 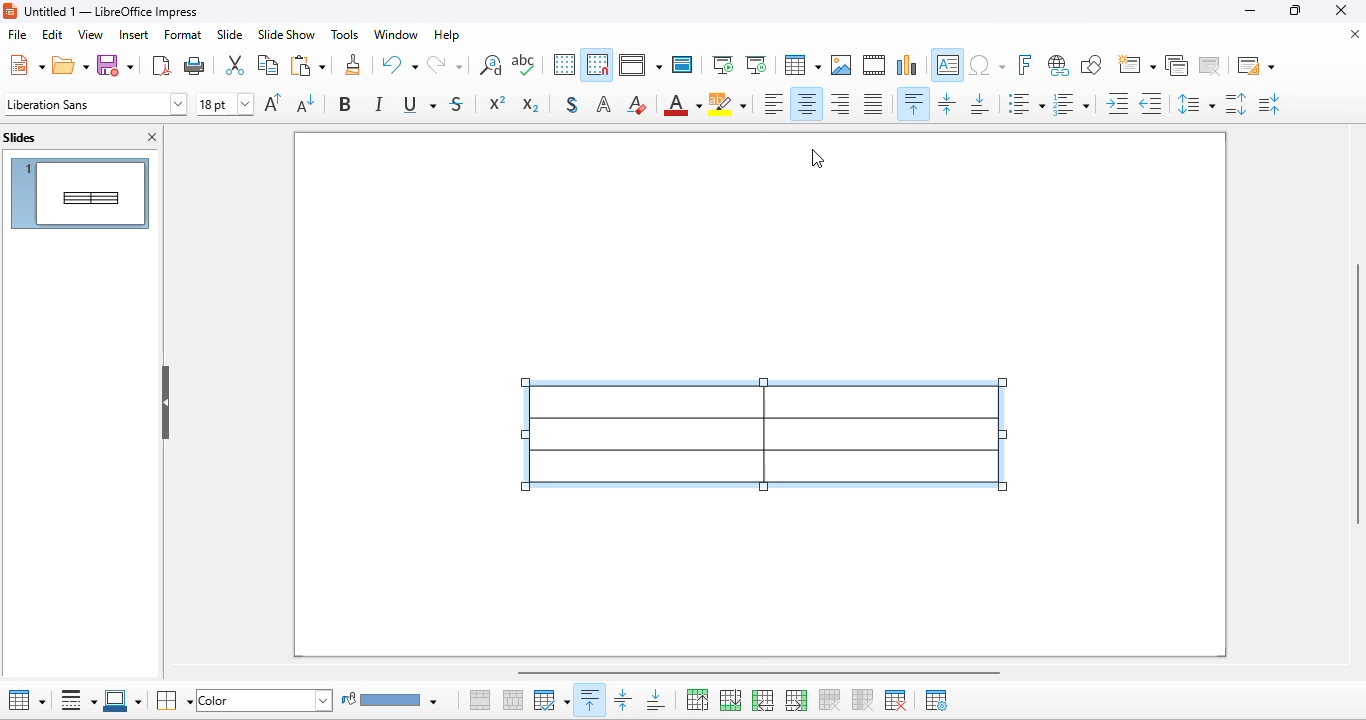 What do you see at coordinates (803, 65) in the screenshot?
I see `table` at bounding box center [803, 65].